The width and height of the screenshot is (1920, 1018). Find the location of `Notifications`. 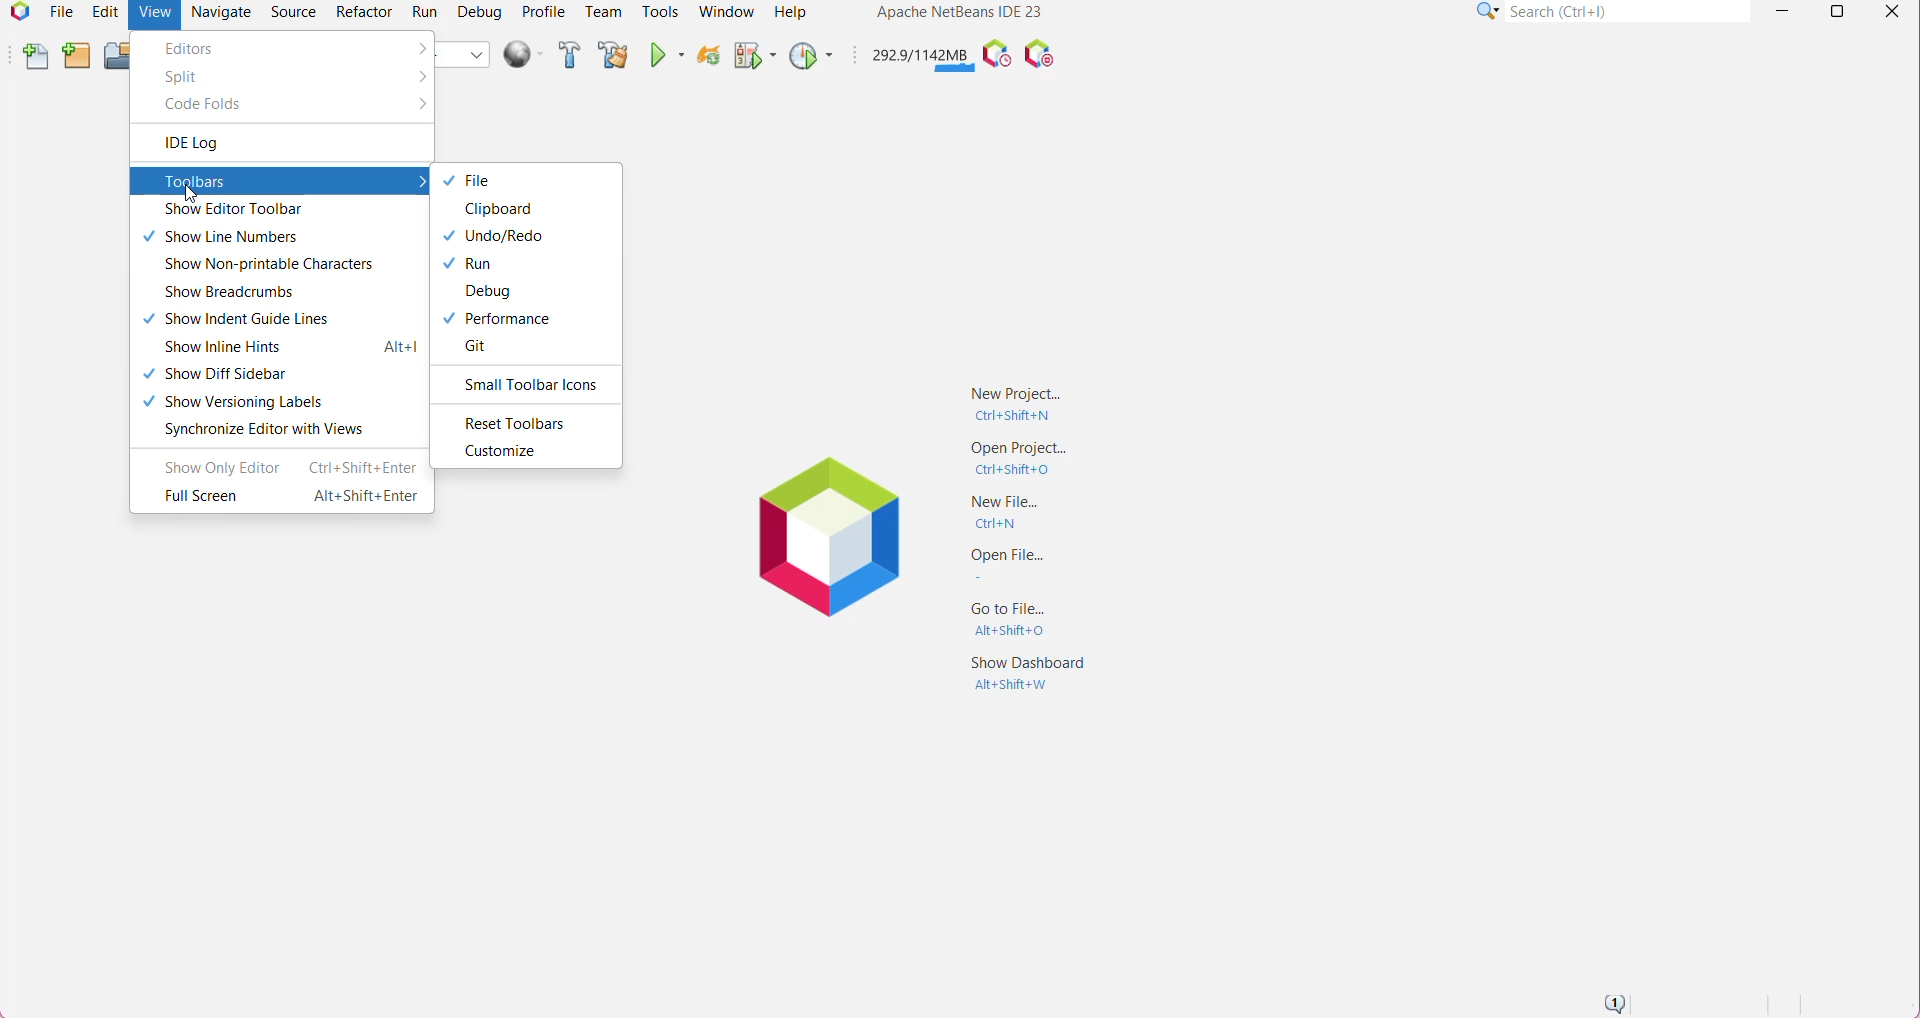

Notifications is located at coordinates (1613, 1003).